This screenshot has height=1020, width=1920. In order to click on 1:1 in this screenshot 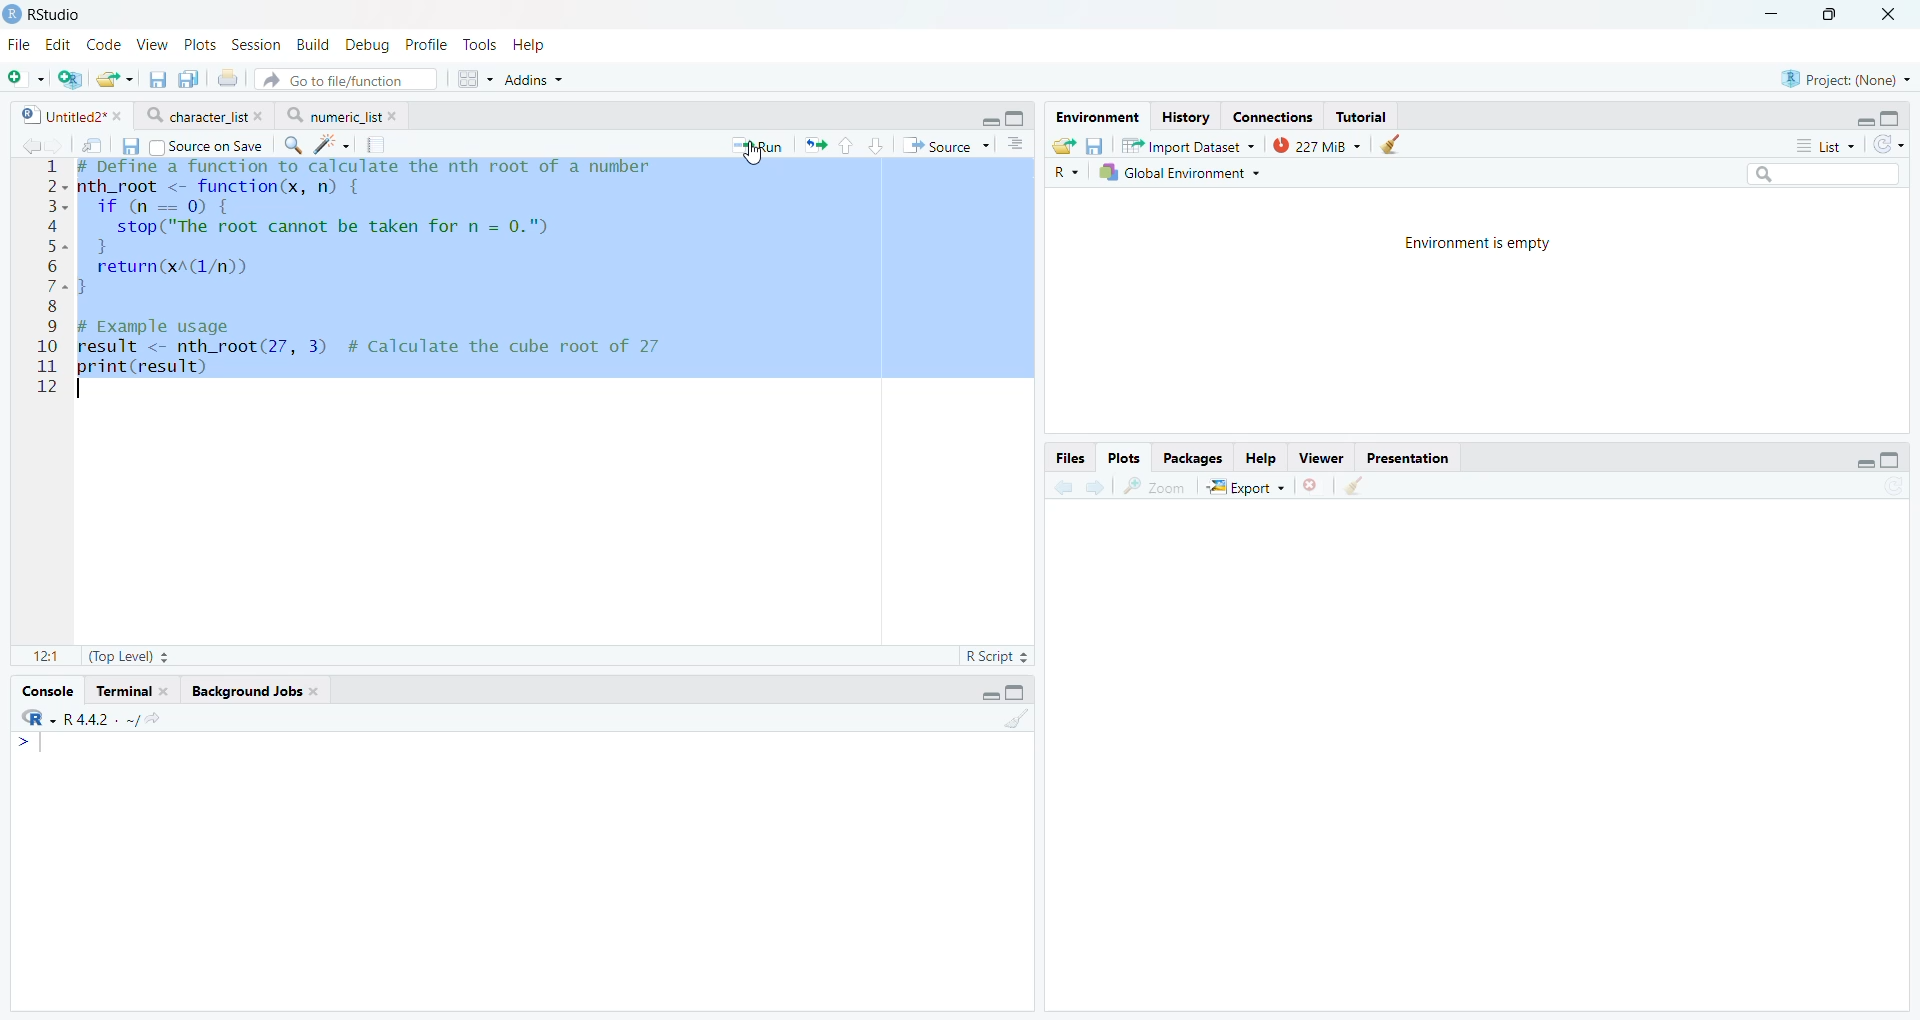, I will do `click(41, 654)`.